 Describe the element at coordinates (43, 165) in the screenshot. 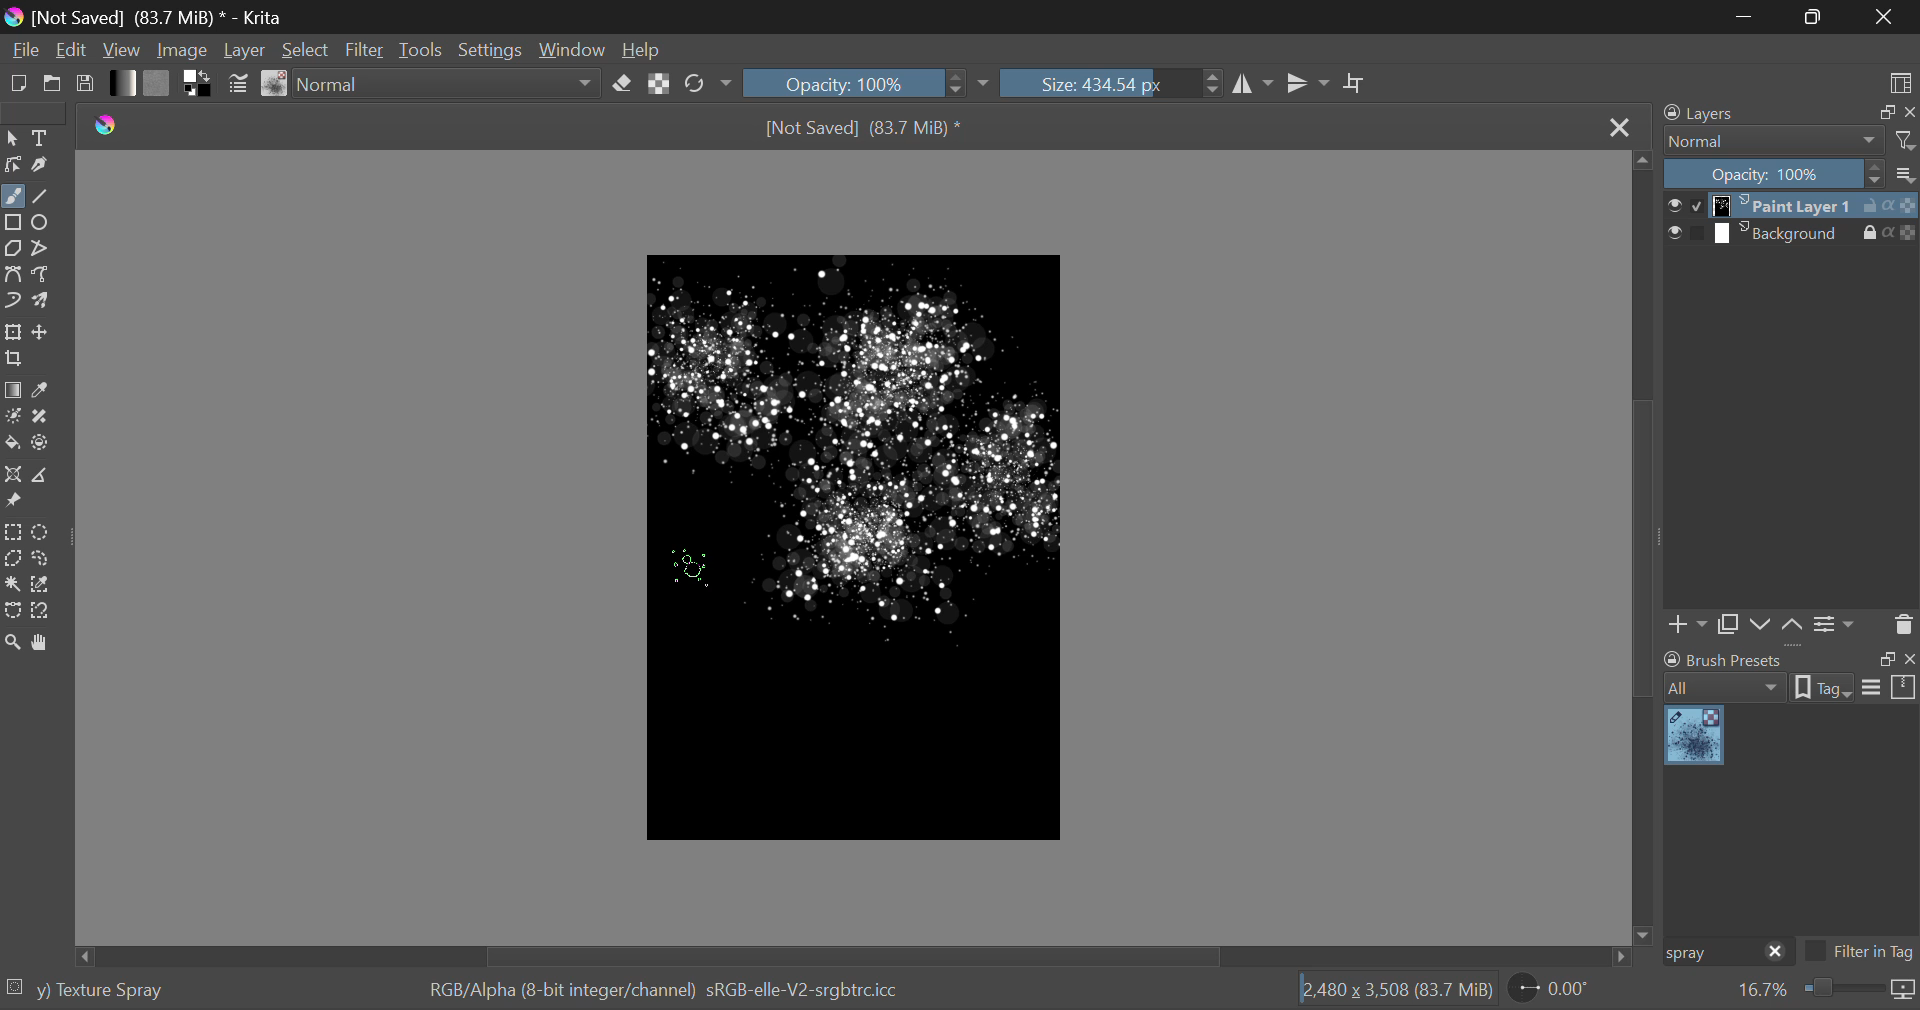

I see `Calligraphic Tool` at that location.